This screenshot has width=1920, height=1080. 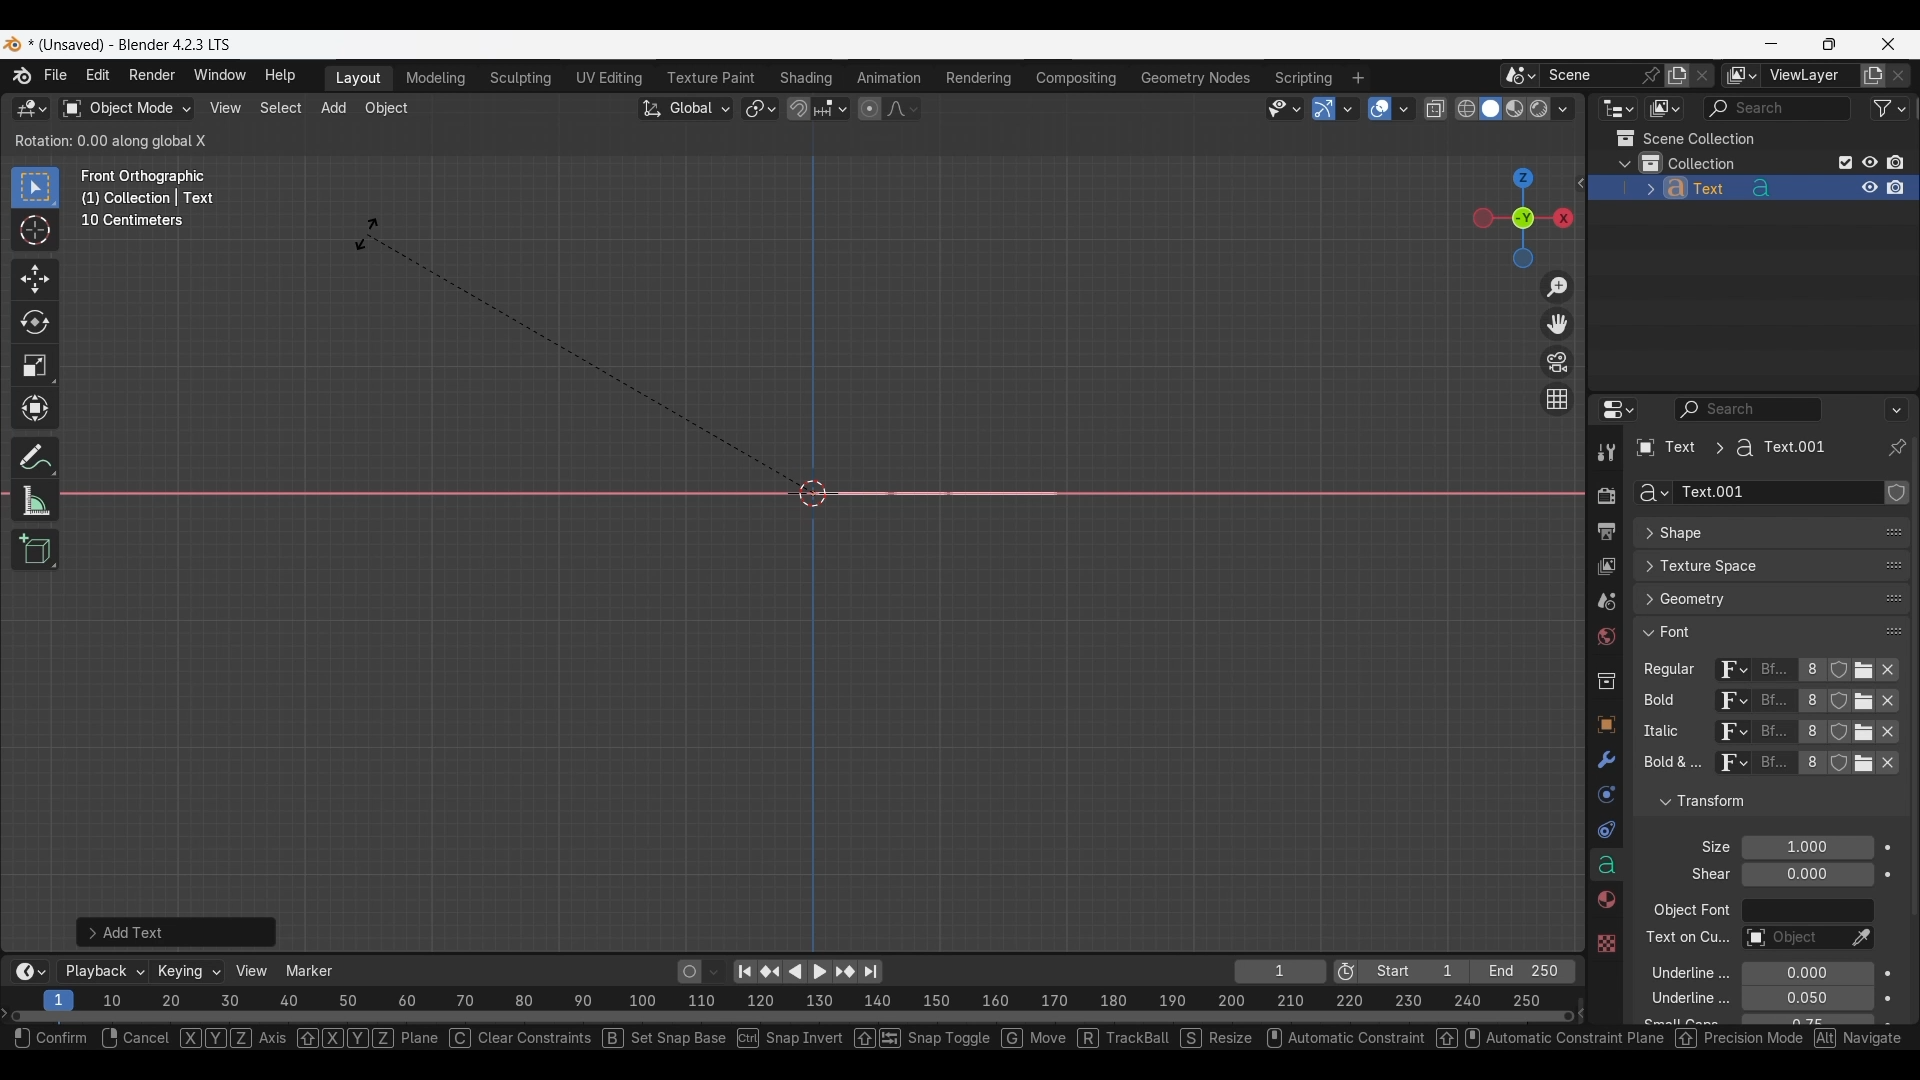 I want to click on Exclude from view layer, so click(x=1846, y=162).